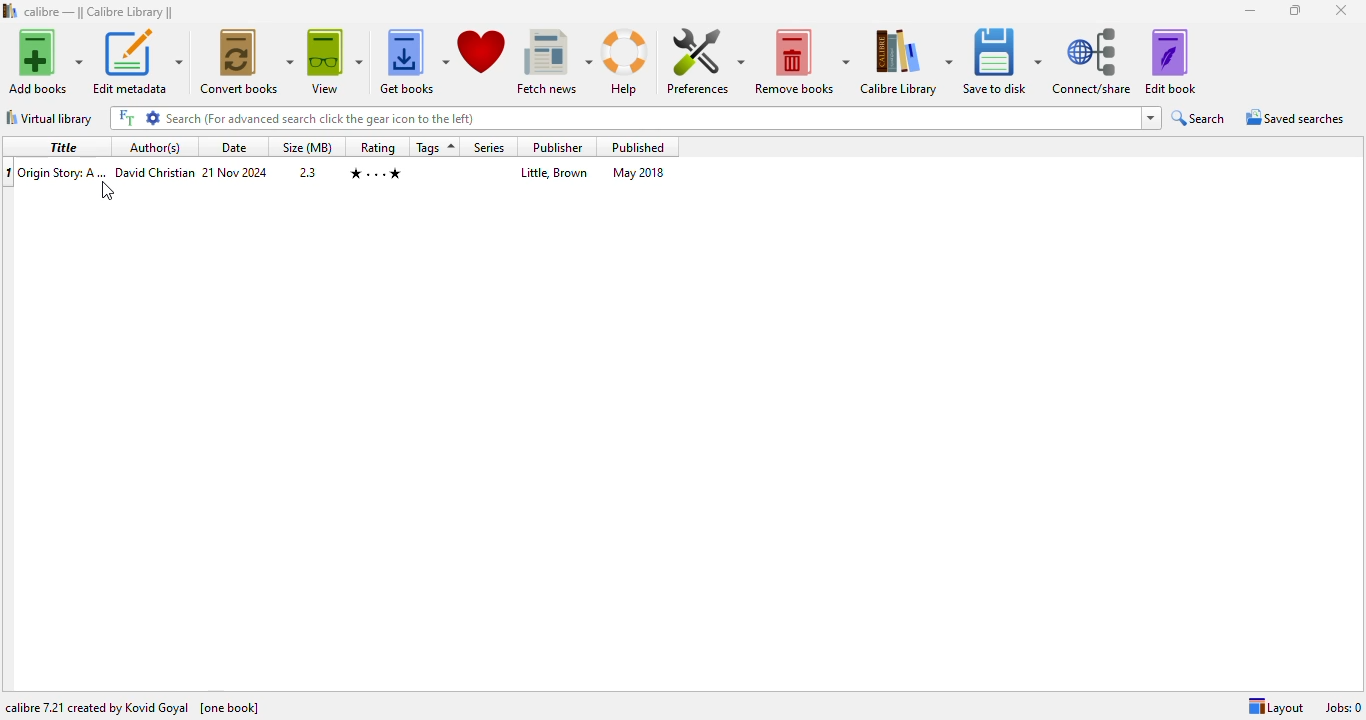  I want to click on Little, Brown, so click(554, 172).